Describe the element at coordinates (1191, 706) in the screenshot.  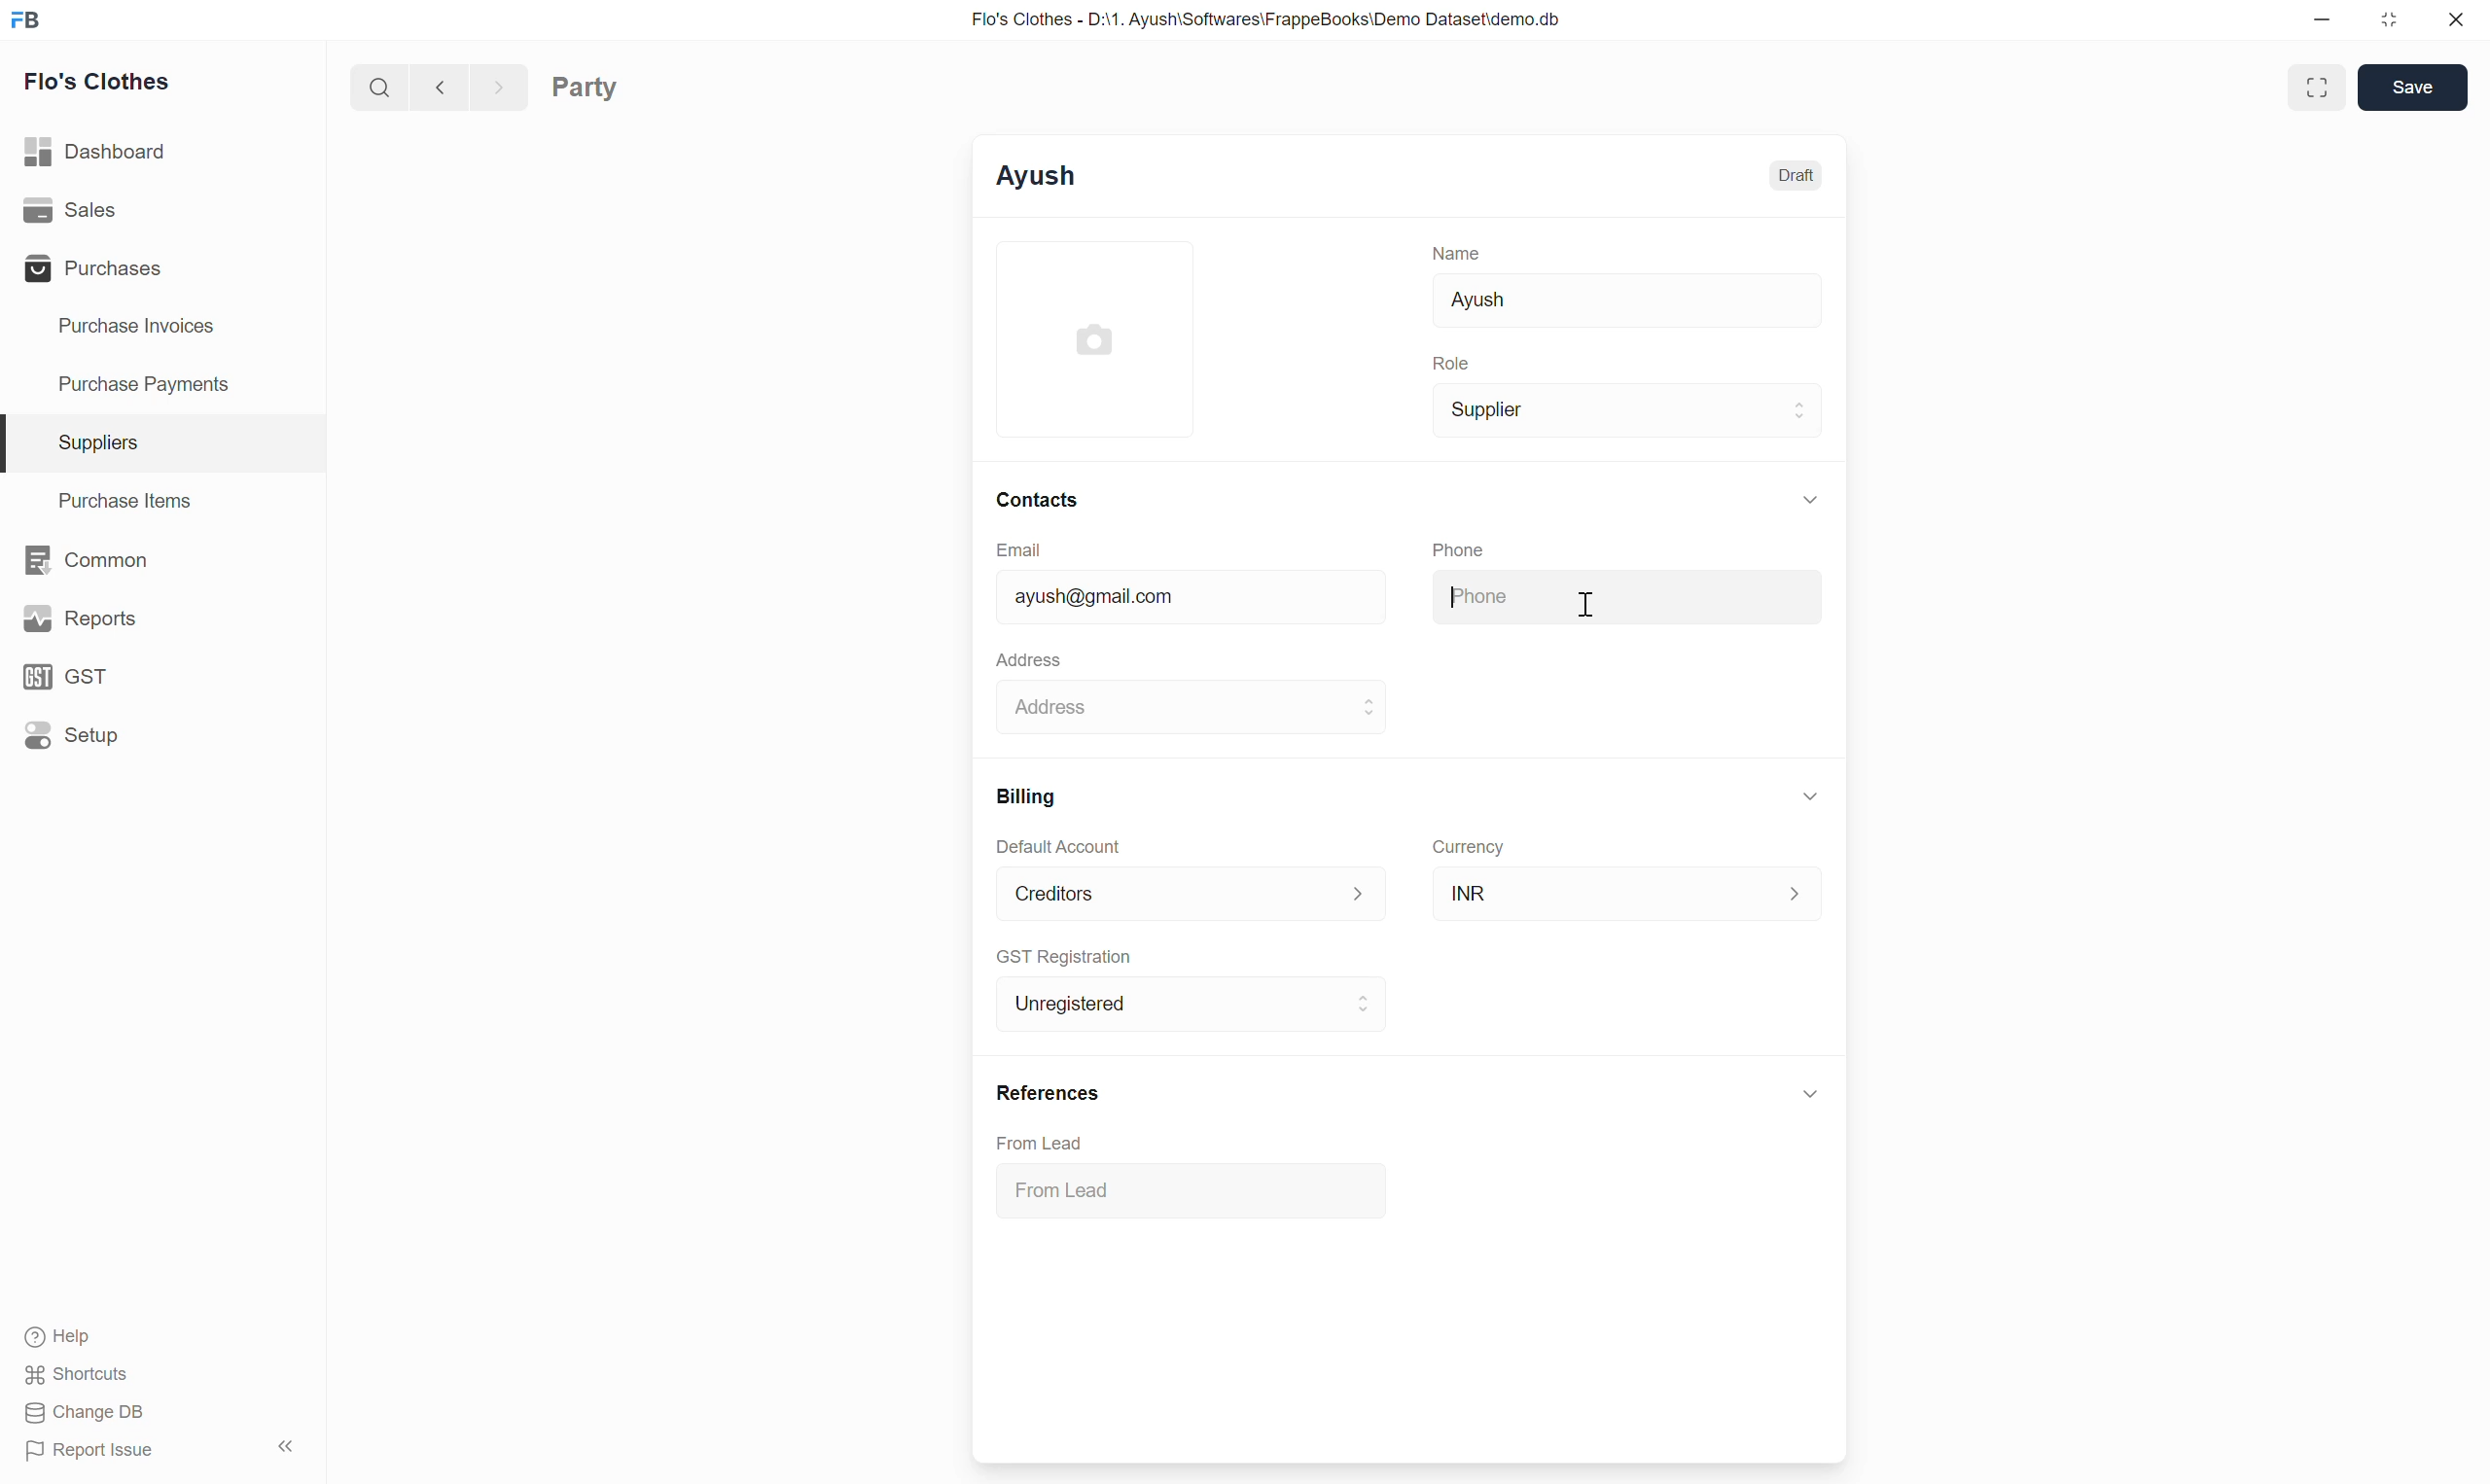
I see `Address` at that location.